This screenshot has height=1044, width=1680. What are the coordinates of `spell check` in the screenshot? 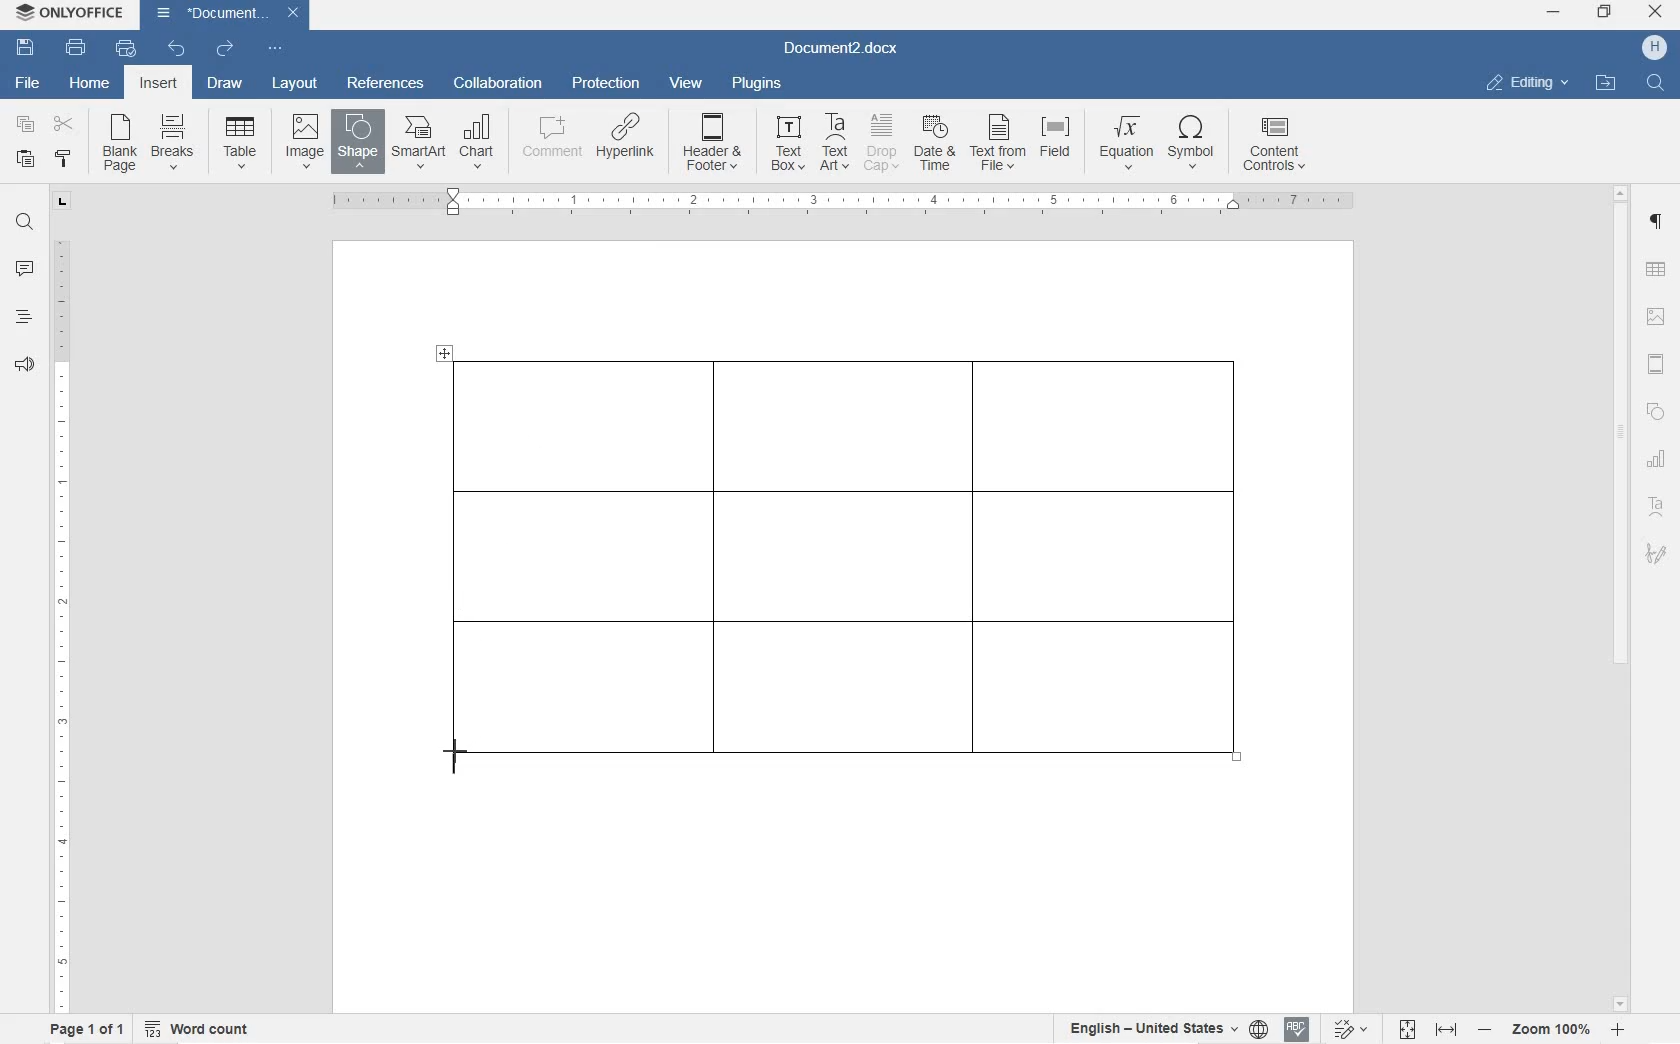 It's located at (1297, 1031).